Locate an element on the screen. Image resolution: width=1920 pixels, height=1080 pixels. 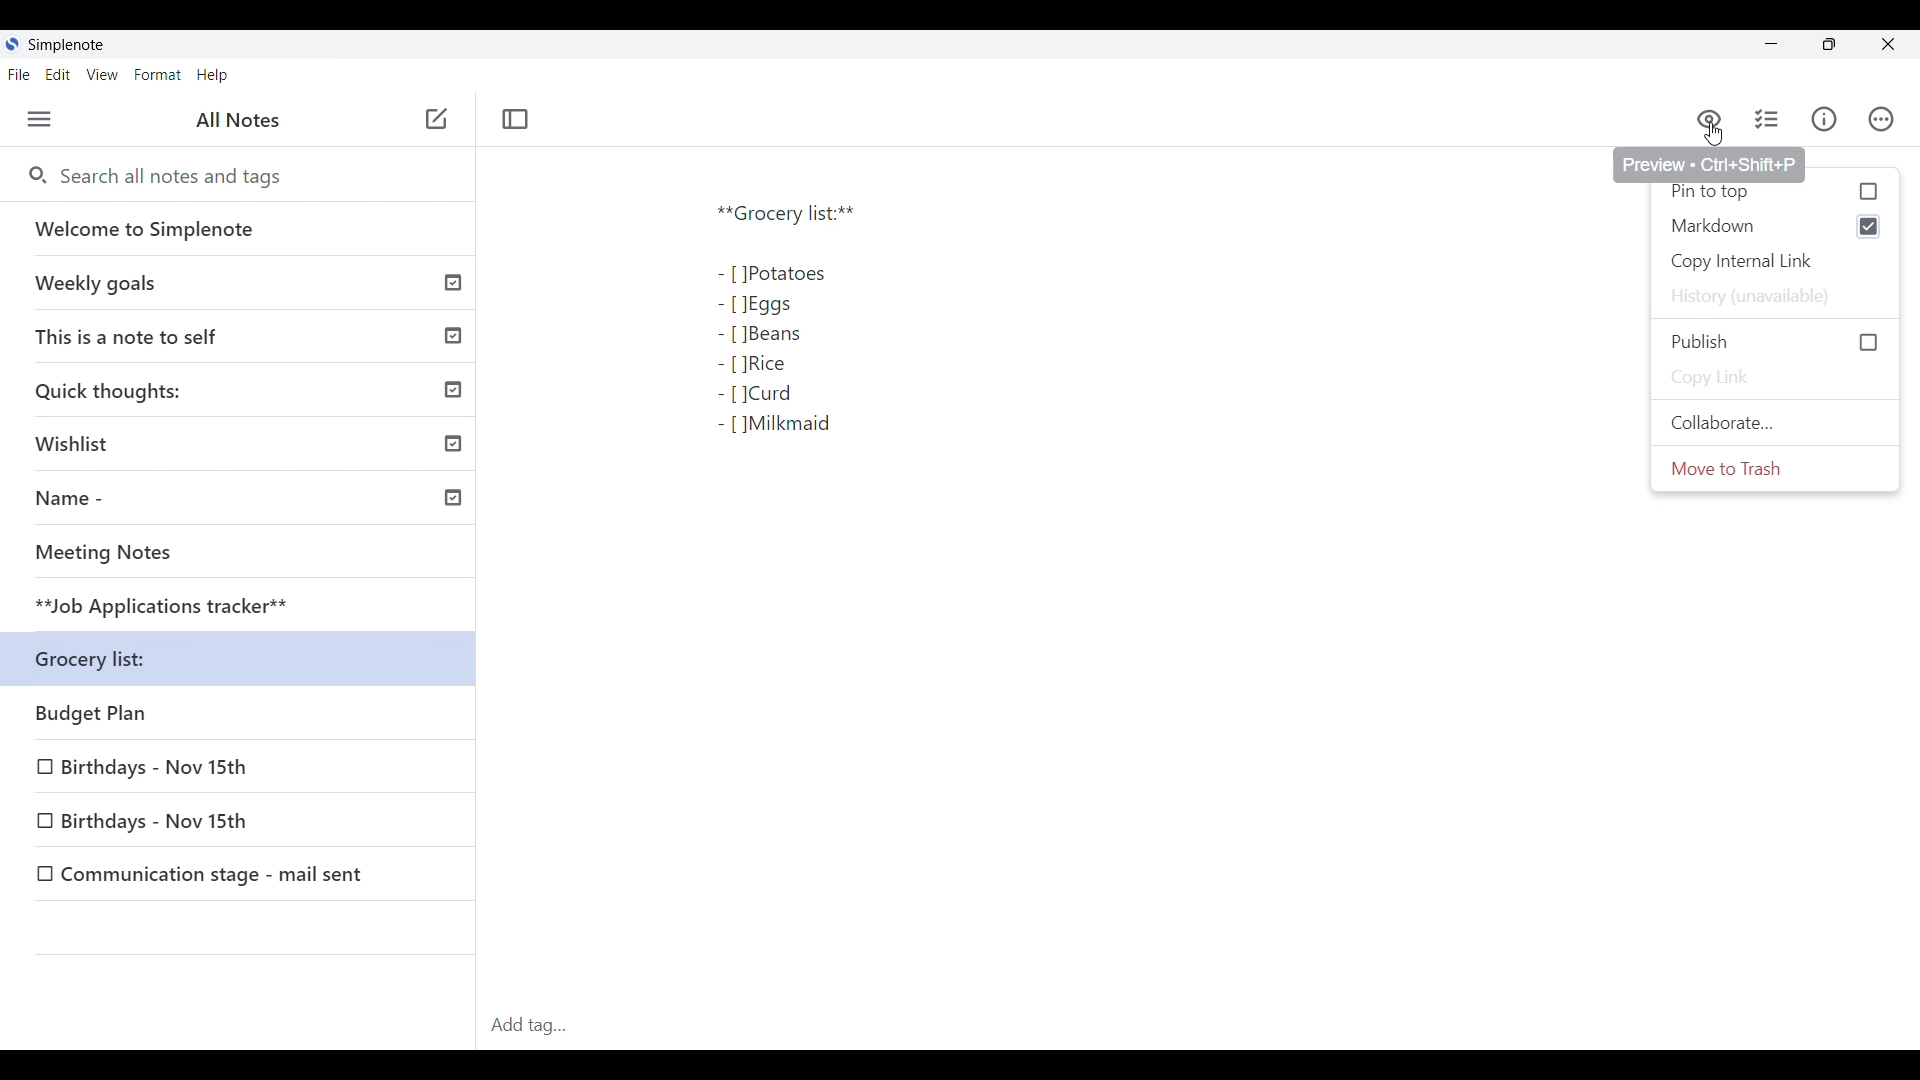
History (unavailable) is located at coordinates (1774, 297).